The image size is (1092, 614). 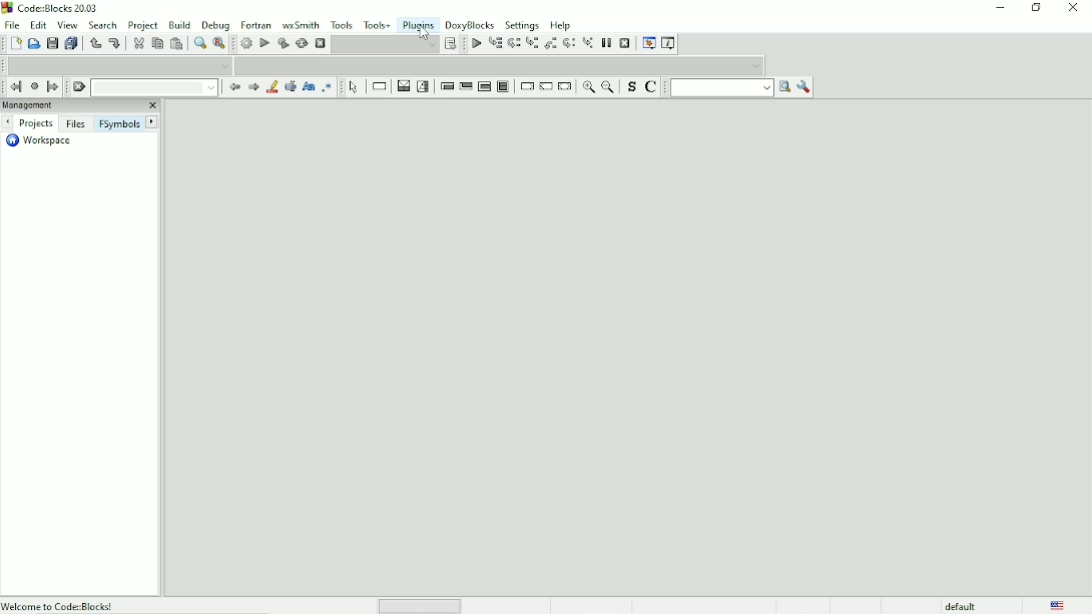 I want to click on Instruction, so click(x=378, y=87).